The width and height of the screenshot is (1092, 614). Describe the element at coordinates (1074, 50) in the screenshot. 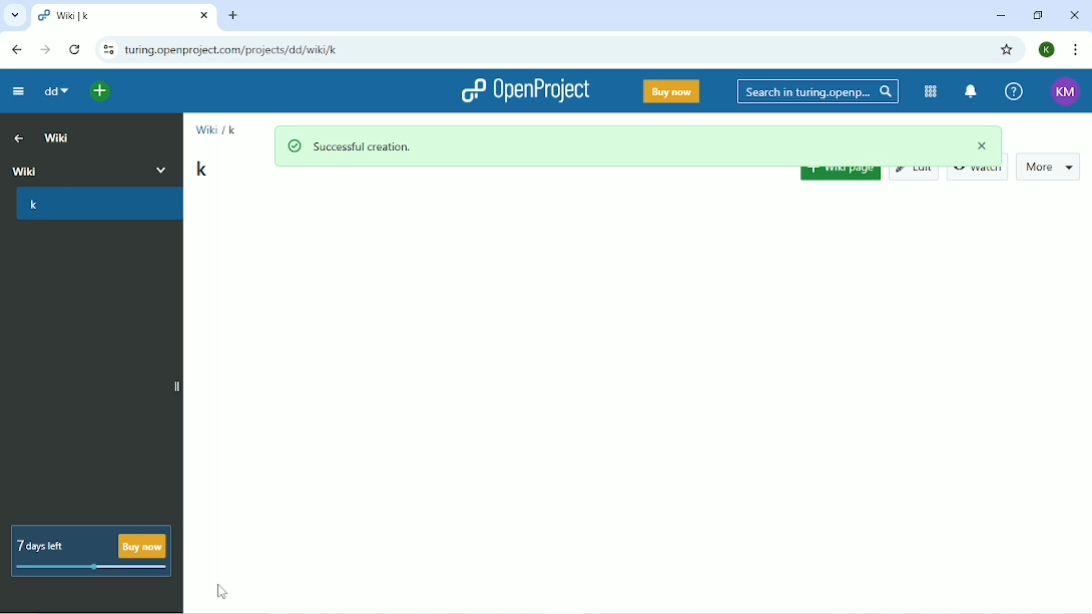

I see `Customize and control google chrome` at that location.